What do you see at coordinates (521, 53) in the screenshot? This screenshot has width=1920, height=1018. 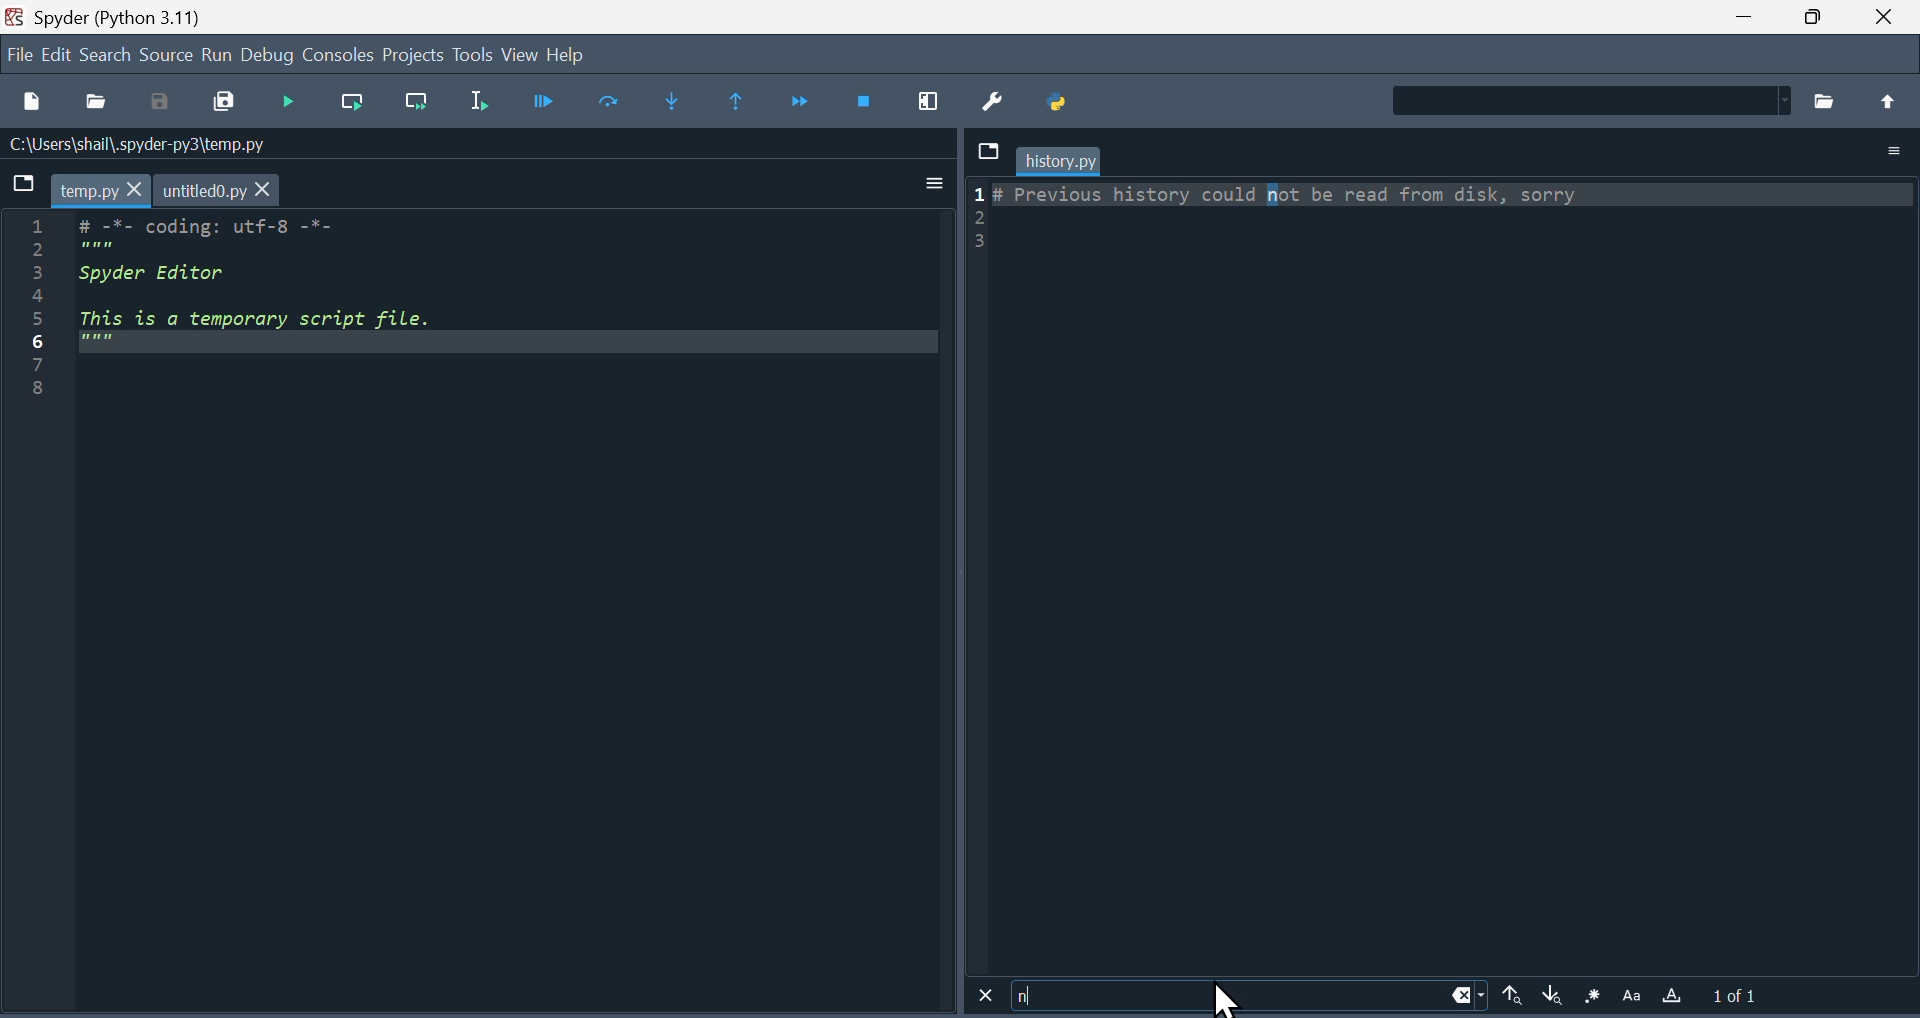 I see `view` at bounding box center [521, 53].